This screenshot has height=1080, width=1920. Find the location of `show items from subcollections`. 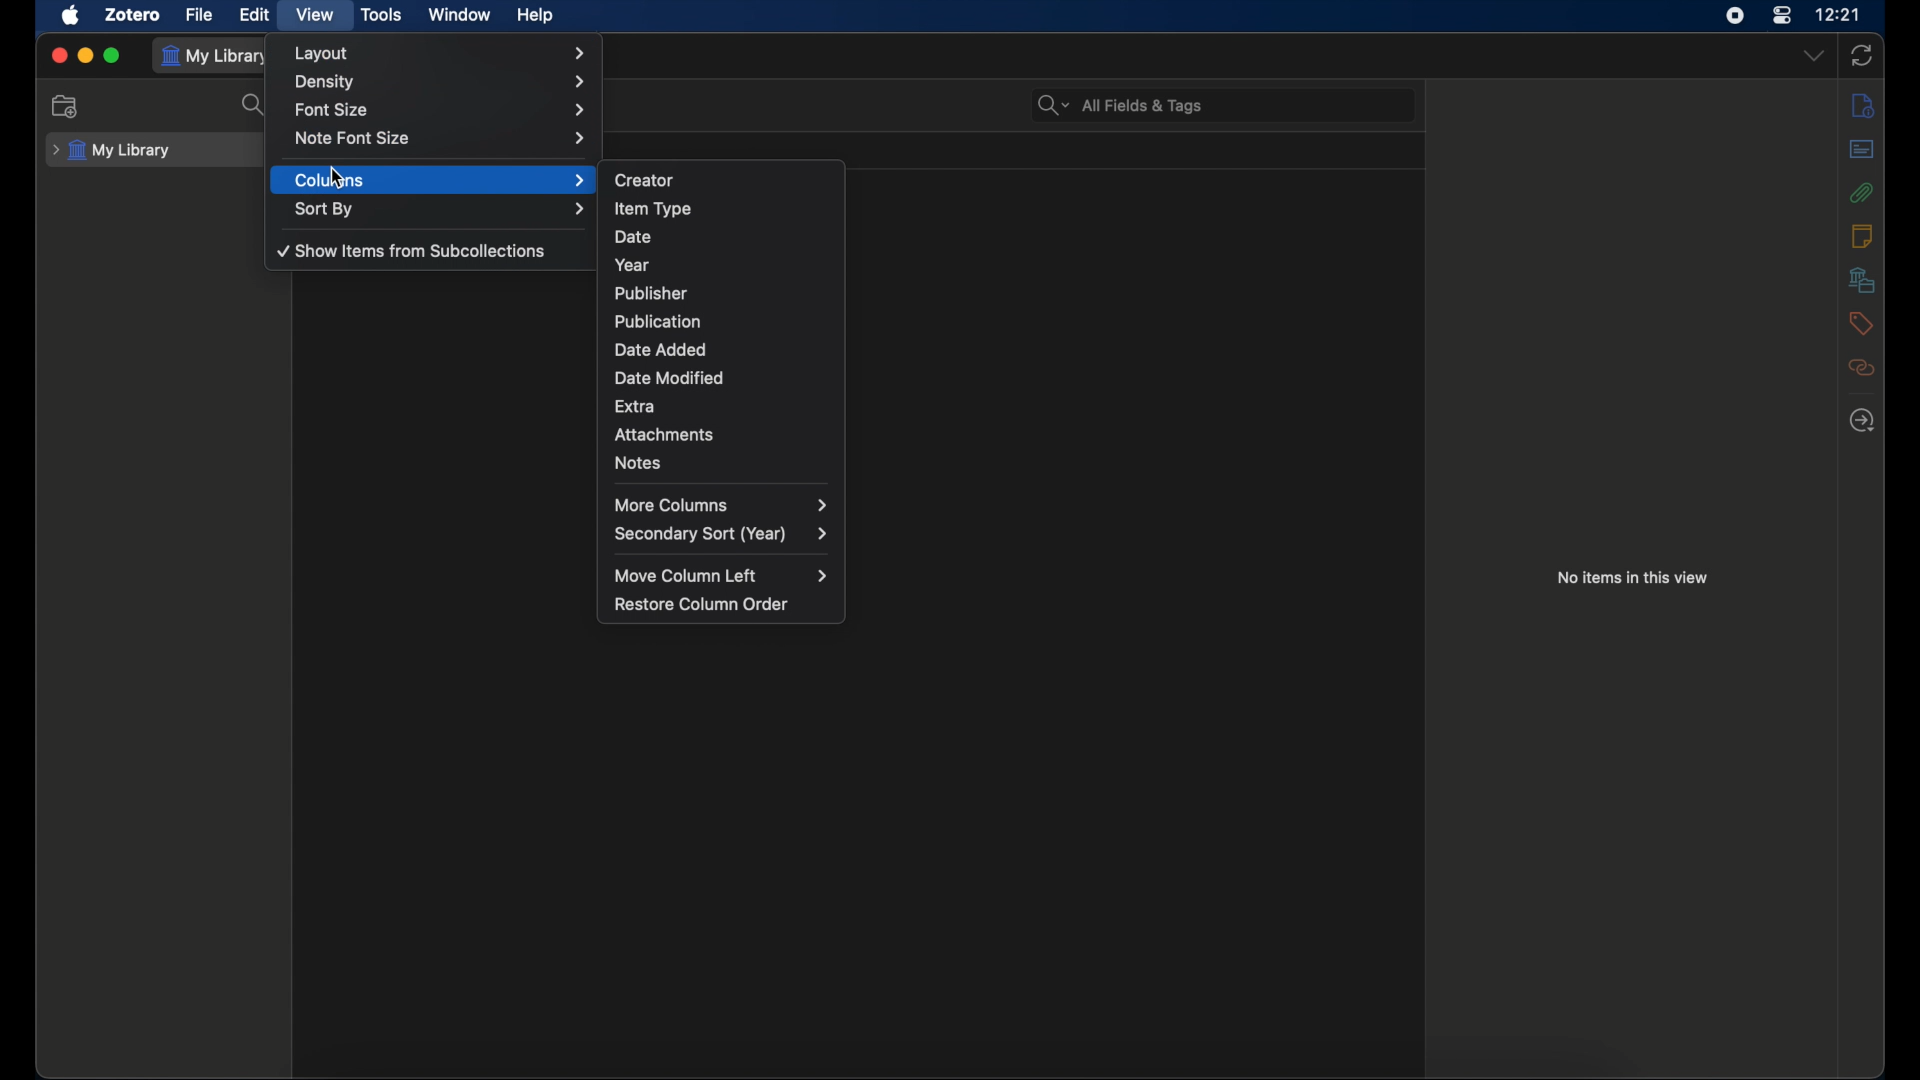

show items from subcollections is located at coordinates (415, 251).